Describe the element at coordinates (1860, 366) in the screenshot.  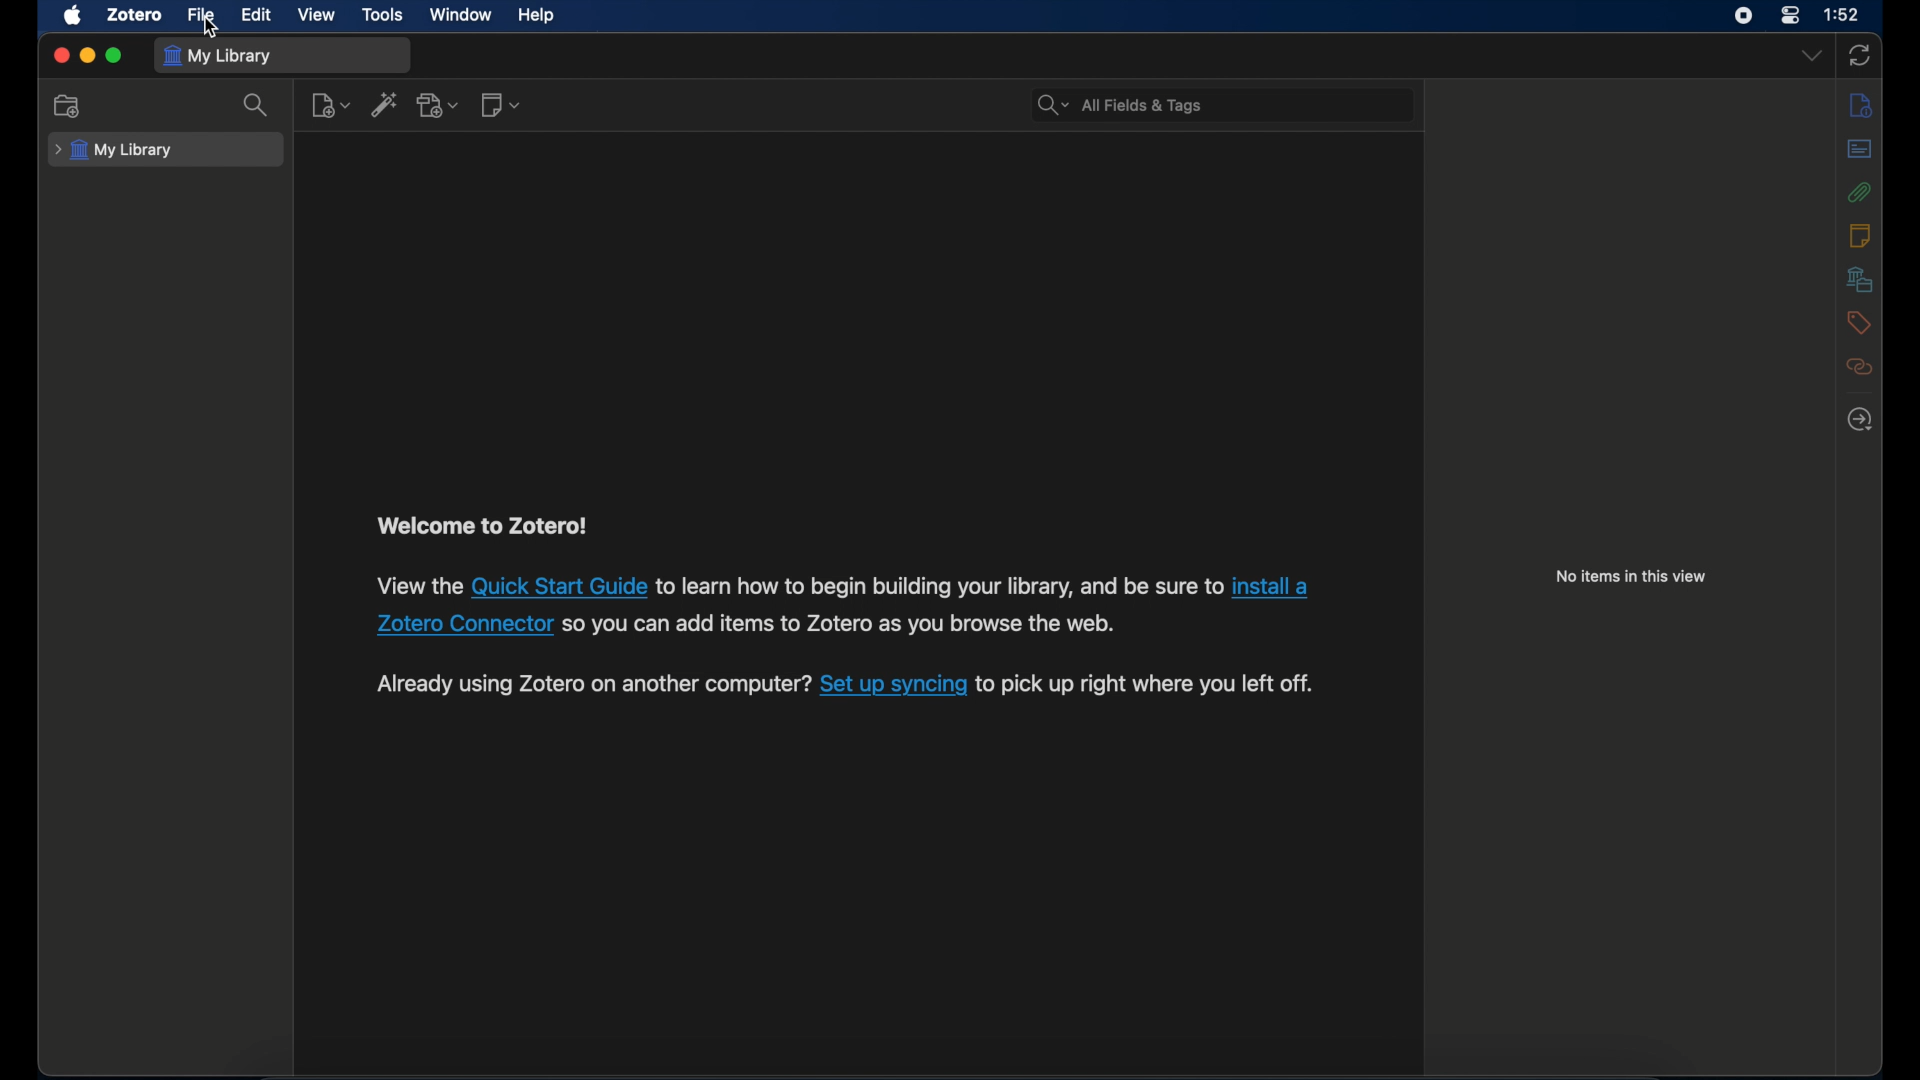
I see `related` at that location.